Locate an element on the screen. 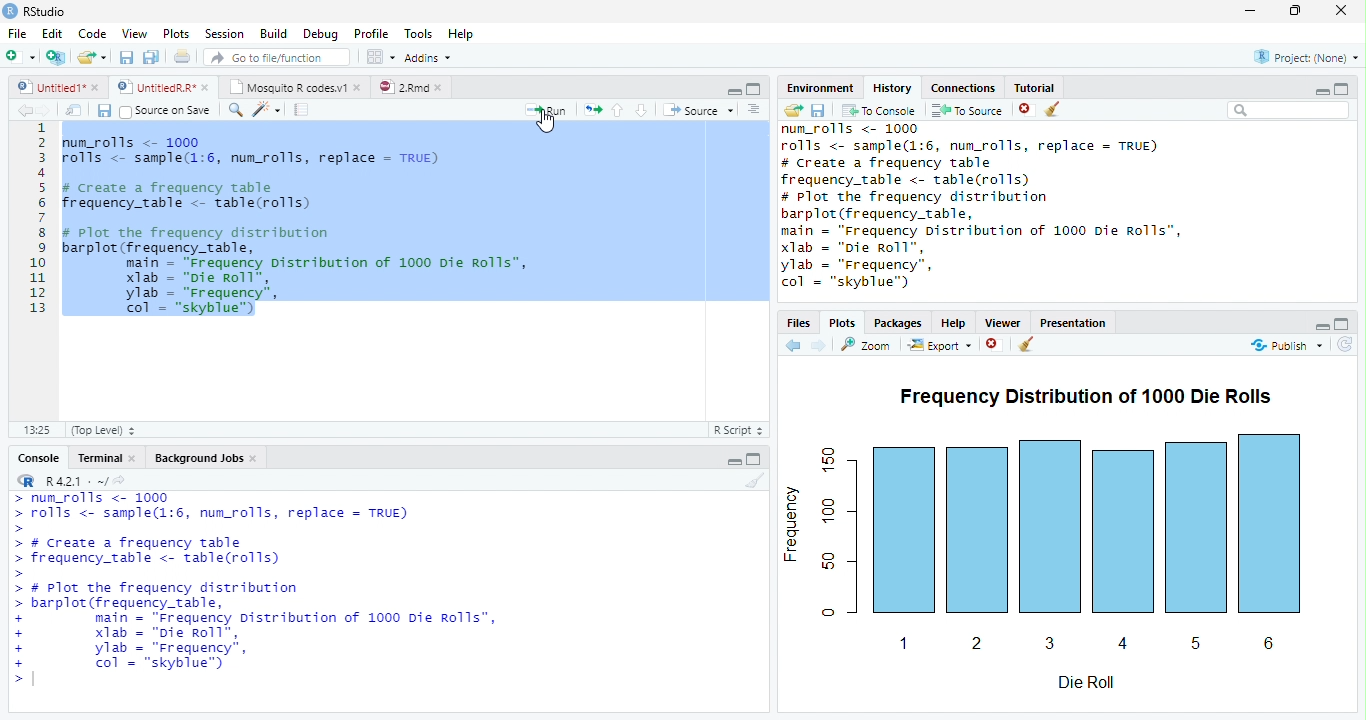 Image resolution: width=1366 pixels, height=720 pixels. Go to next section of code is located at coordinates (642, 110).